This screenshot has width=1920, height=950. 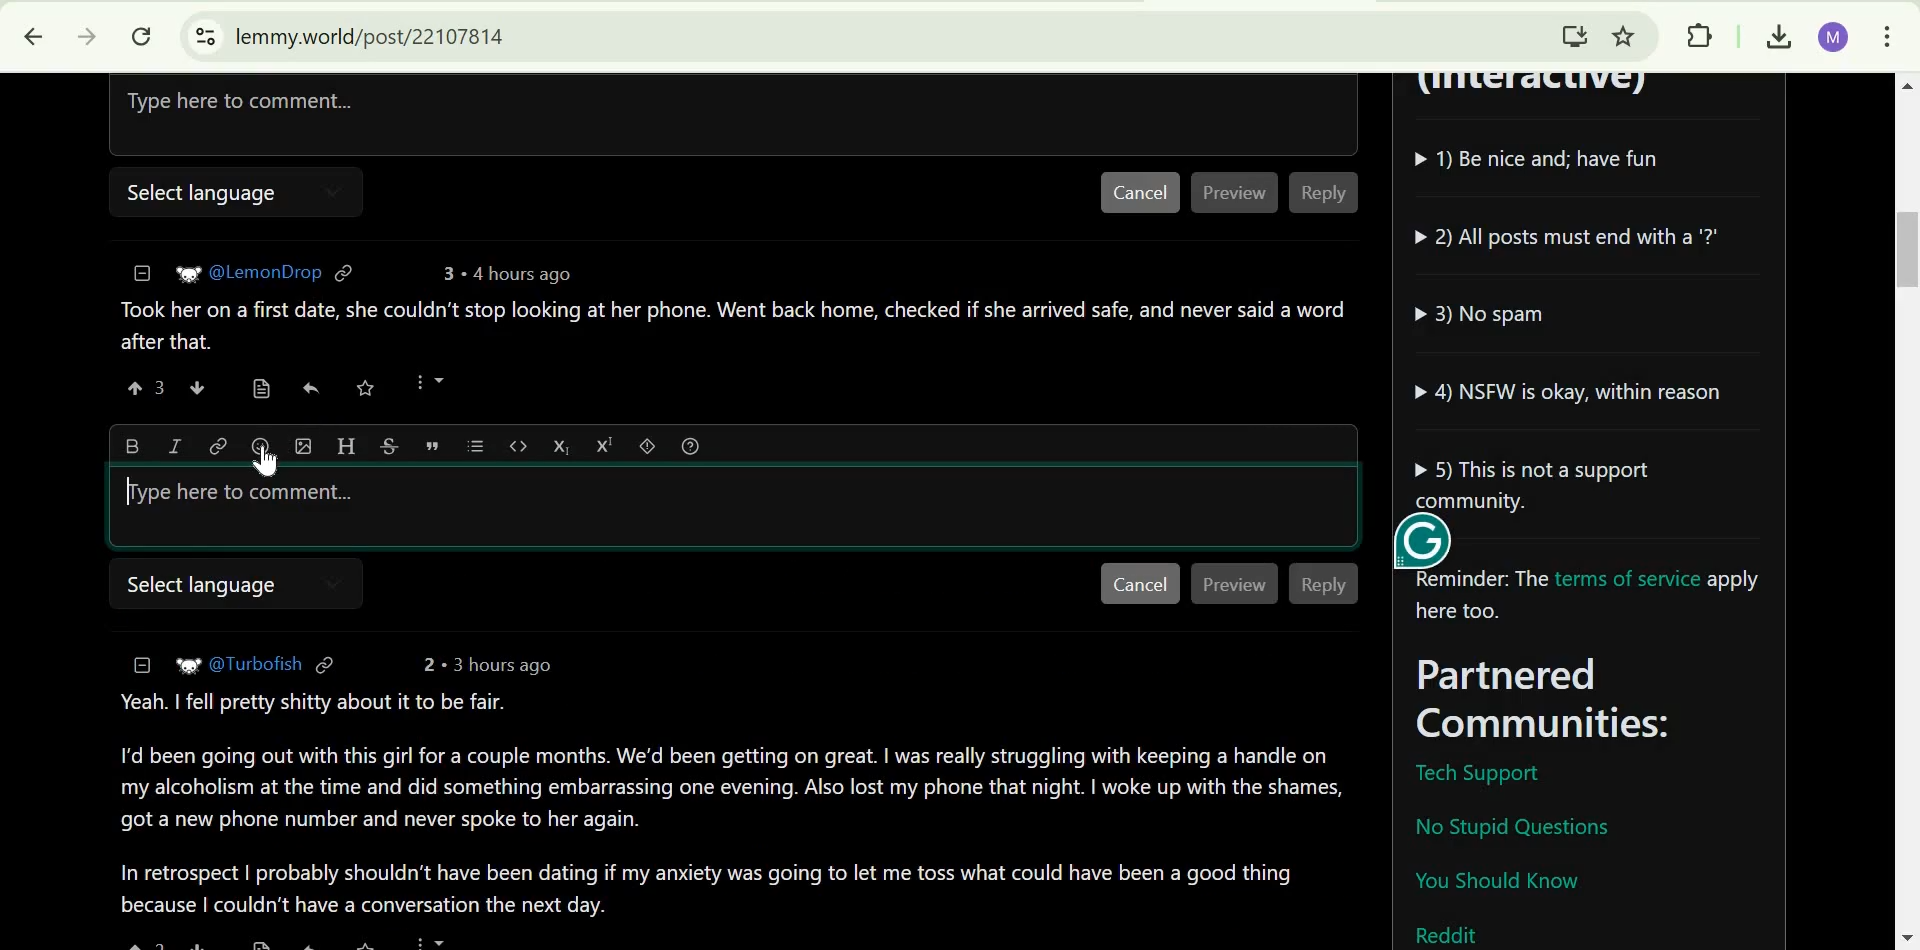 I want to click on Preview, so click(x=1235, y=194).